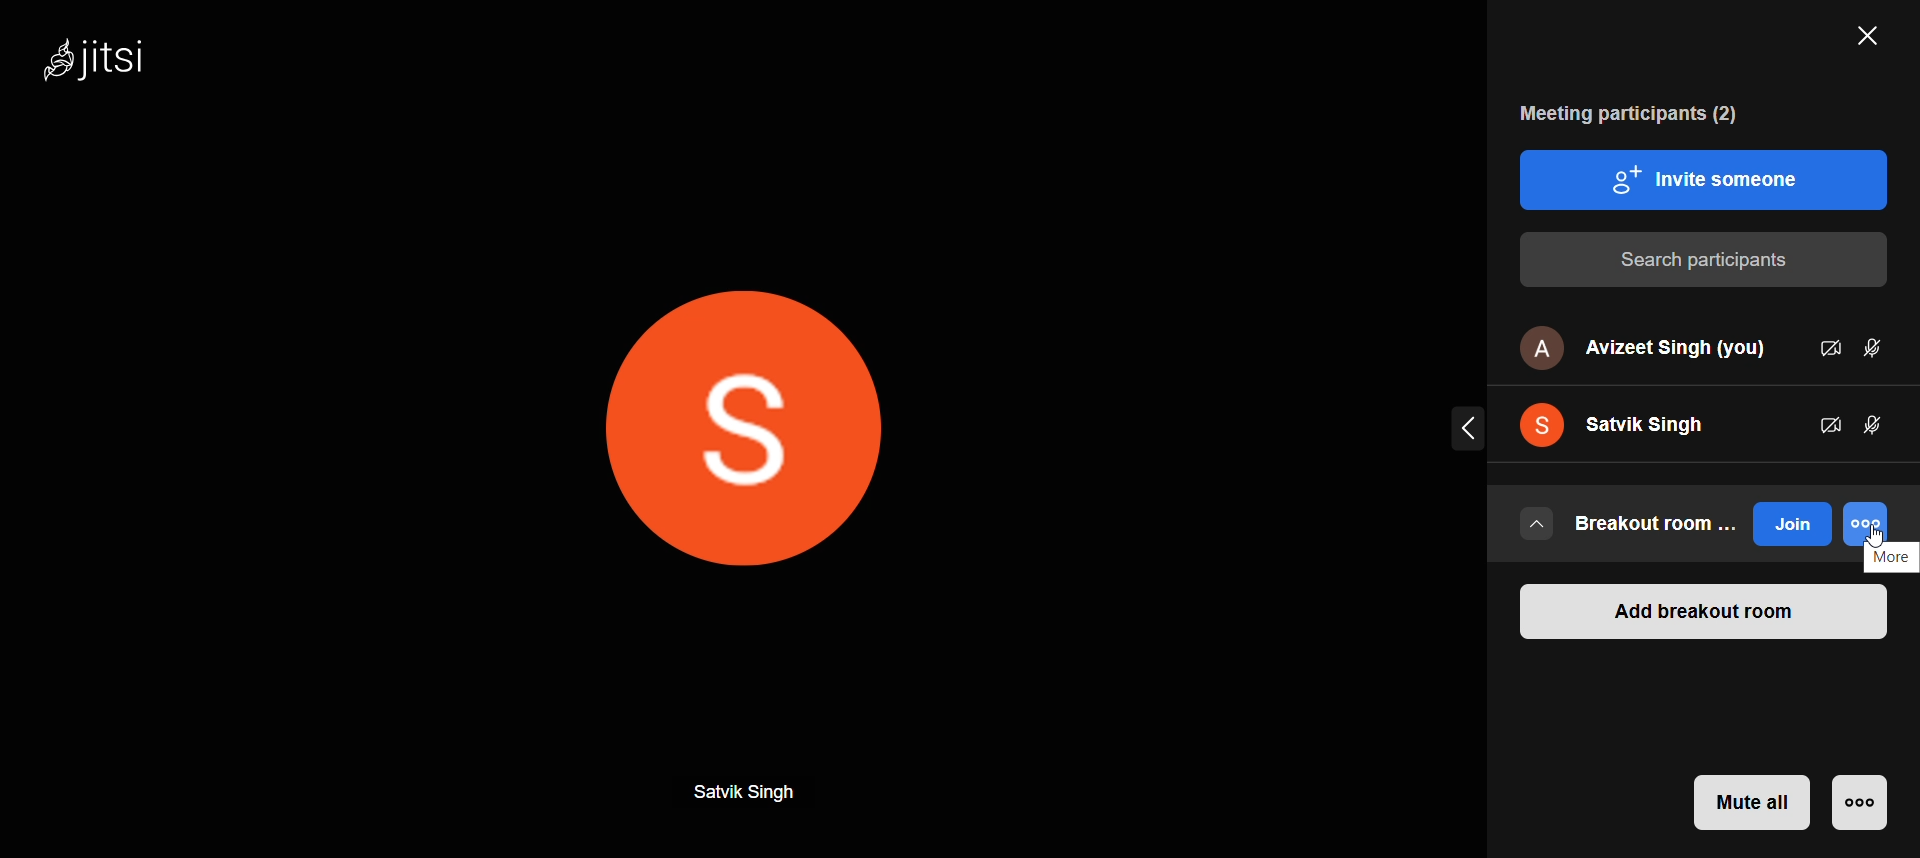  I want to click on search participants, so click(1702, 260).